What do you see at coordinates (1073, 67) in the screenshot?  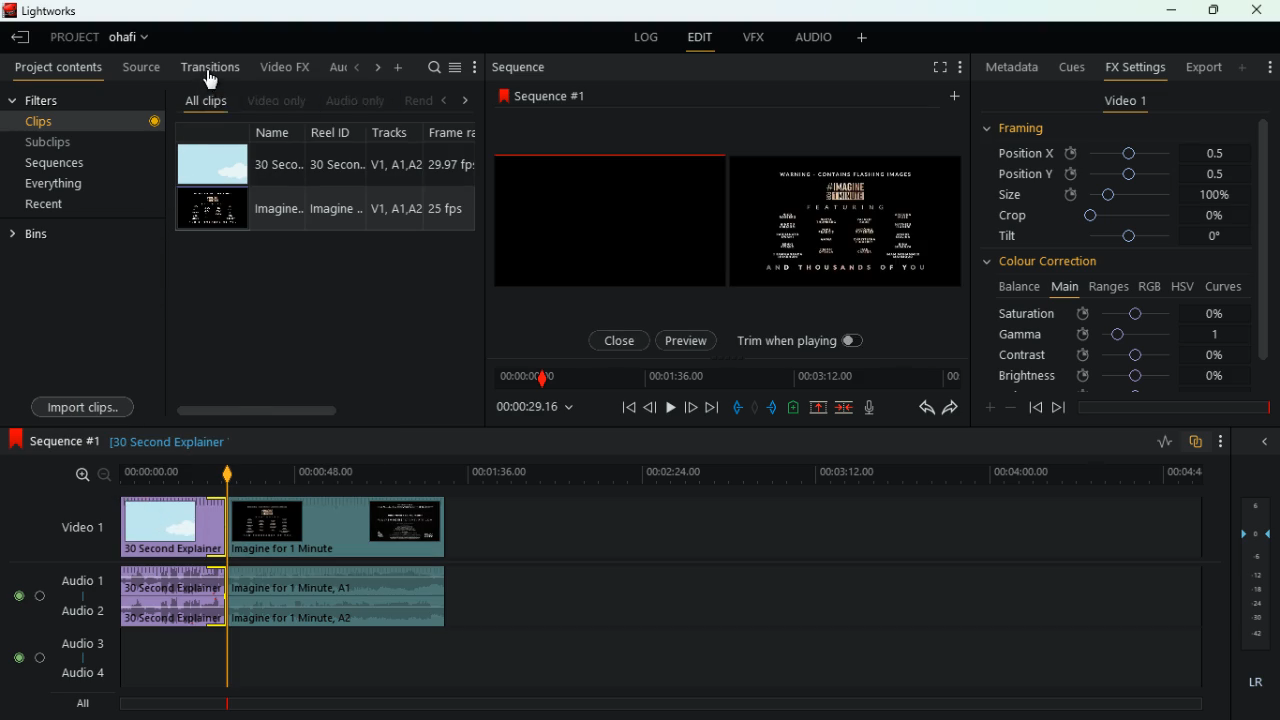 I see `cues` at bounding box center [1073, 67].